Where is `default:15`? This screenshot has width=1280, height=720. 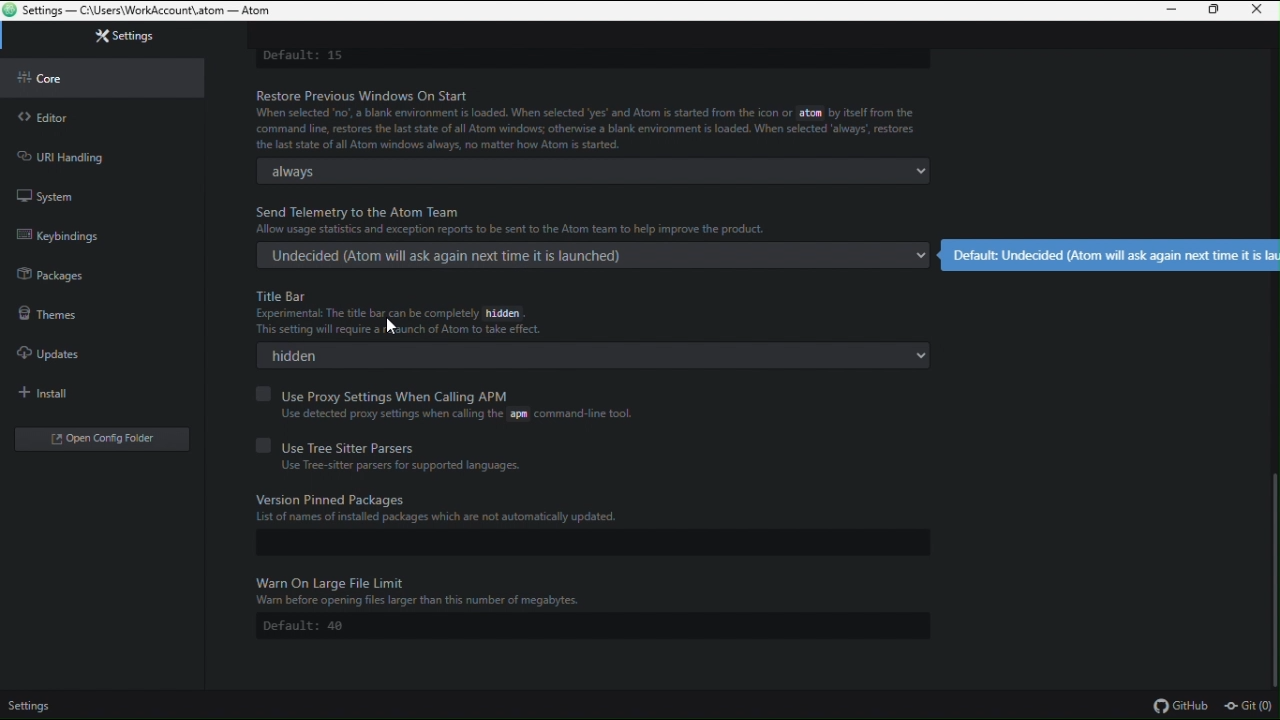 default:15 is located at coordinates (308, 53).